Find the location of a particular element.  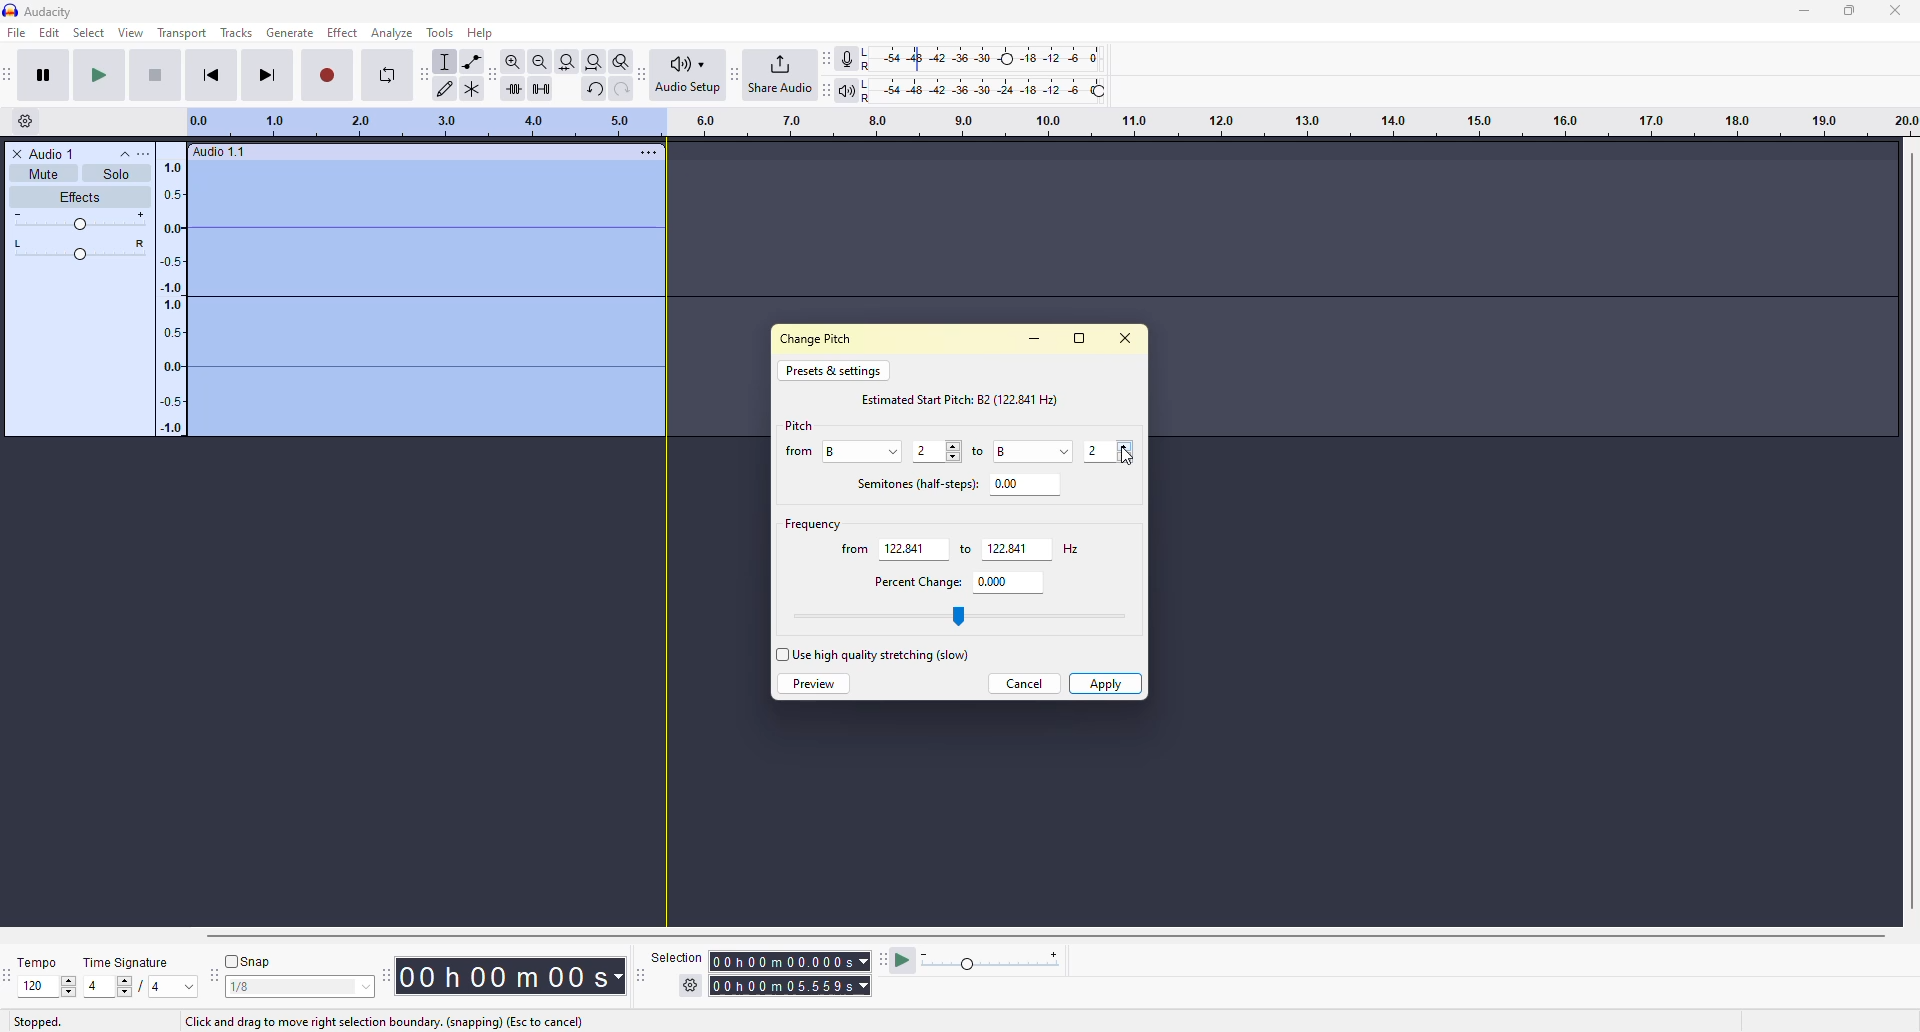

preview is located at coordinates (813, 684).